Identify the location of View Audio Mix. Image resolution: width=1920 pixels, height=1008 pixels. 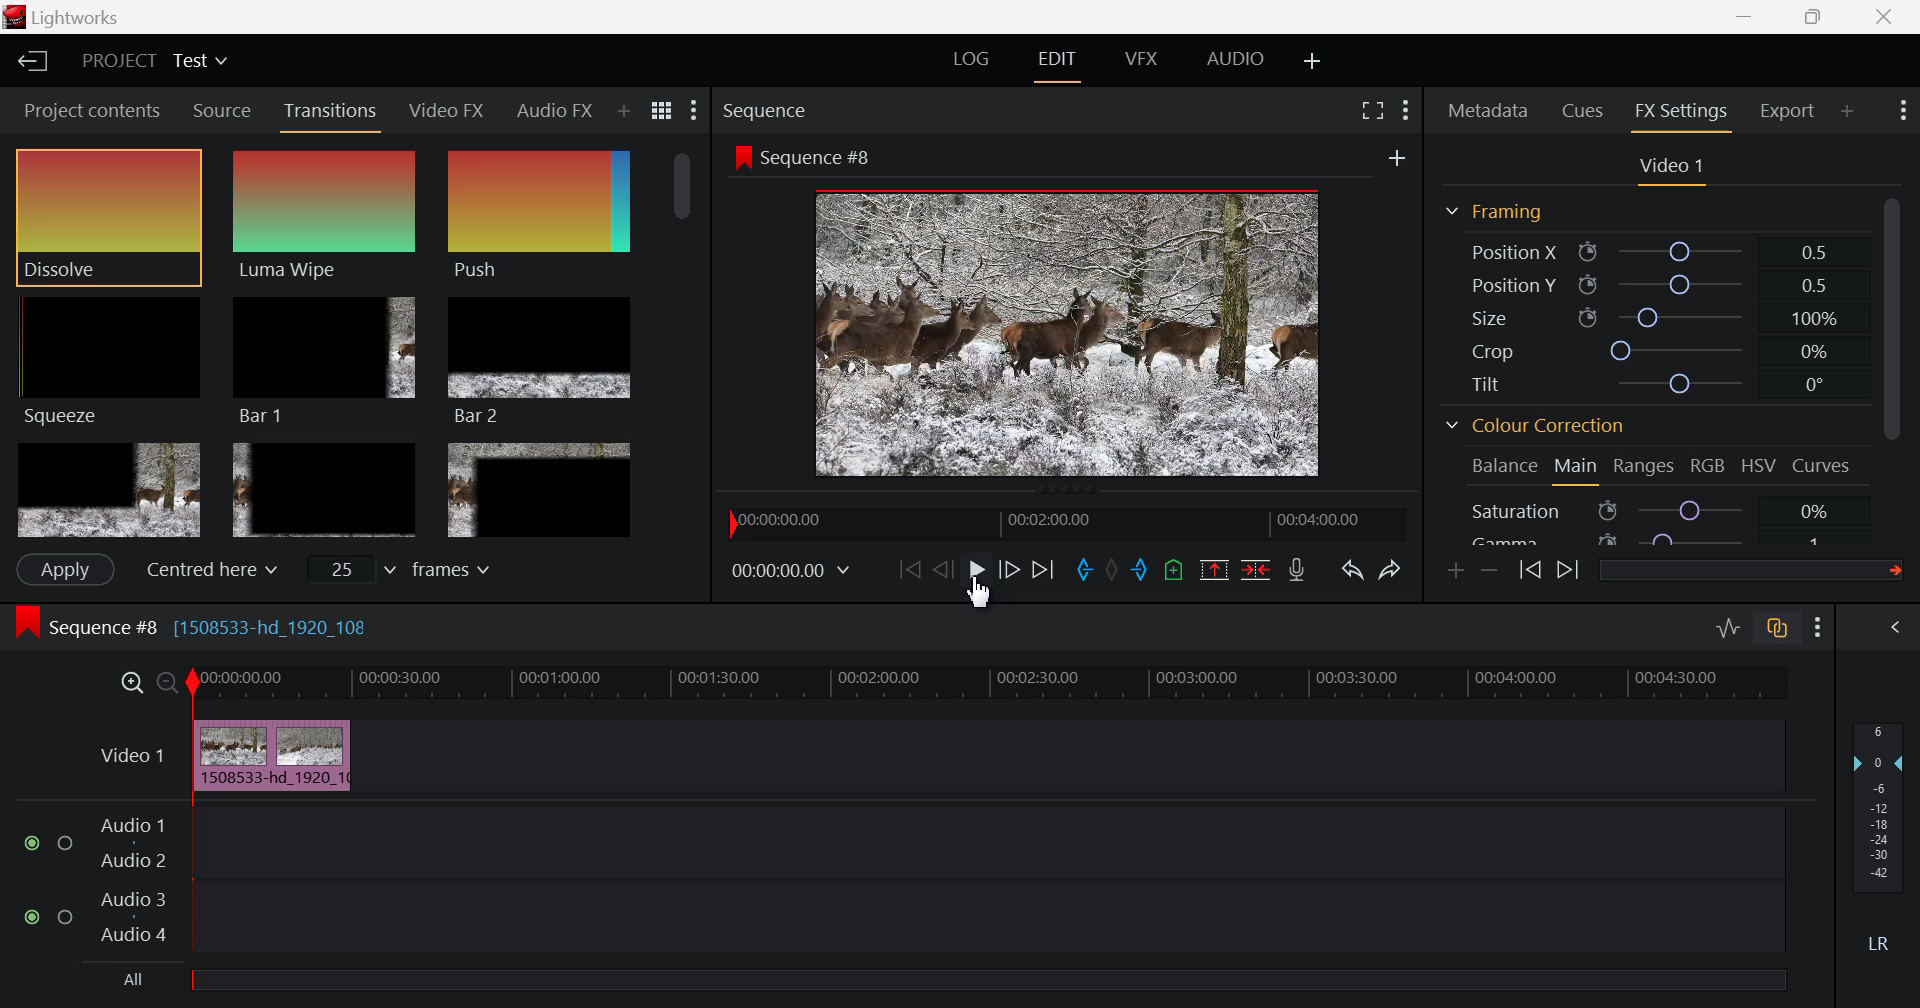
(1898, 629).